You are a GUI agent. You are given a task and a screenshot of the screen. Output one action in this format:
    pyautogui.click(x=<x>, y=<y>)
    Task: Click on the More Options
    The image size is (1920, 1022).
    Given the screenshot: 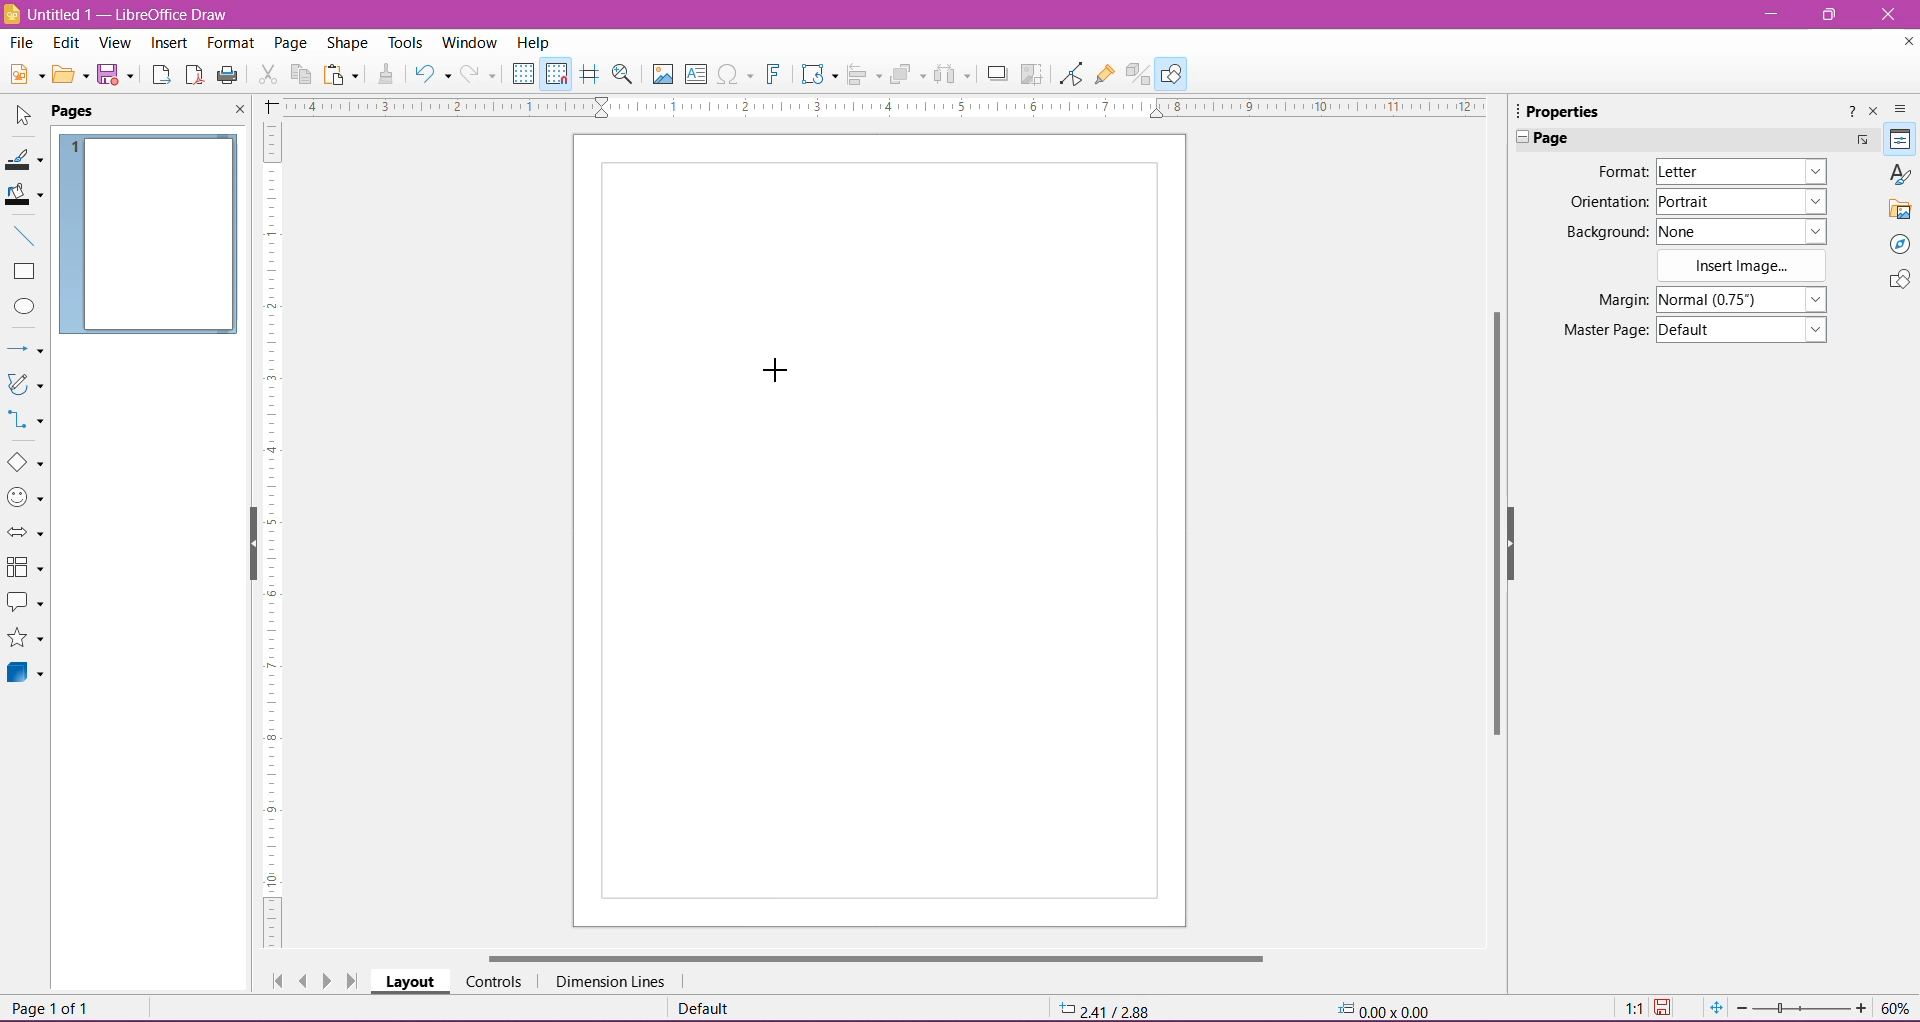 What is the action you would take?
    pyautogui.click(x=1862, y=142)
    